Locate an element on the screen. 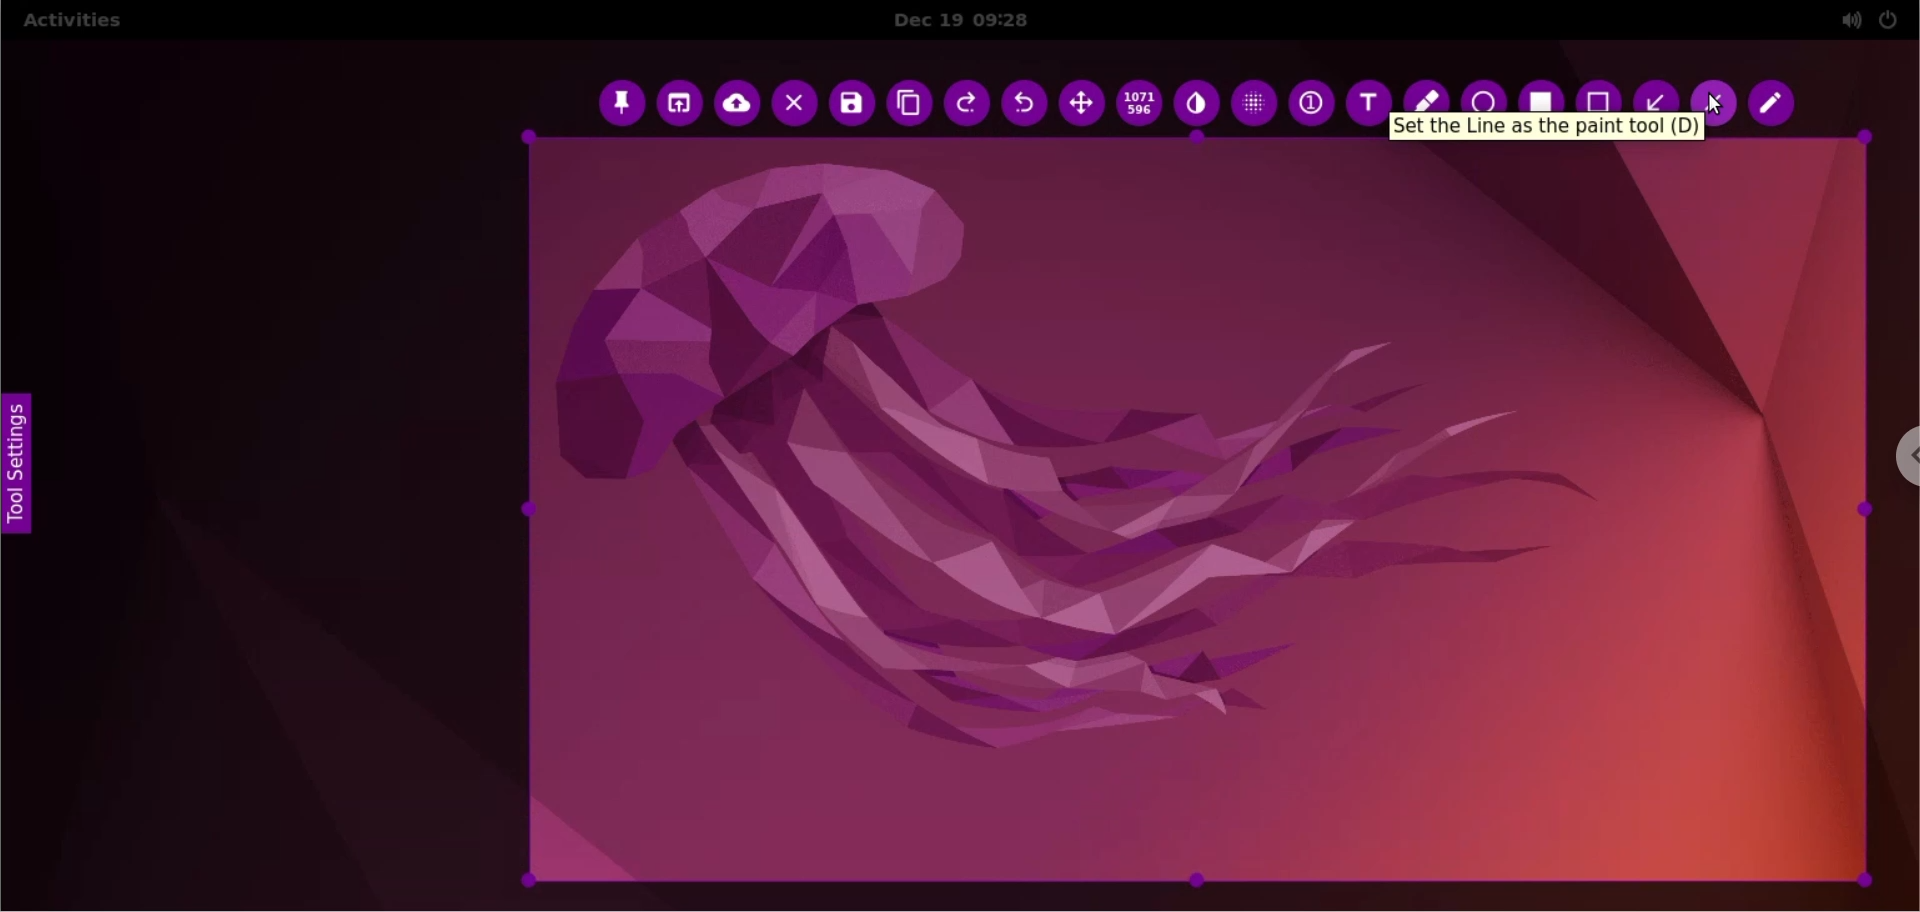 The height and width of the screenshot is (912, 1920). ellipse is located at coordinates (1485, 93).